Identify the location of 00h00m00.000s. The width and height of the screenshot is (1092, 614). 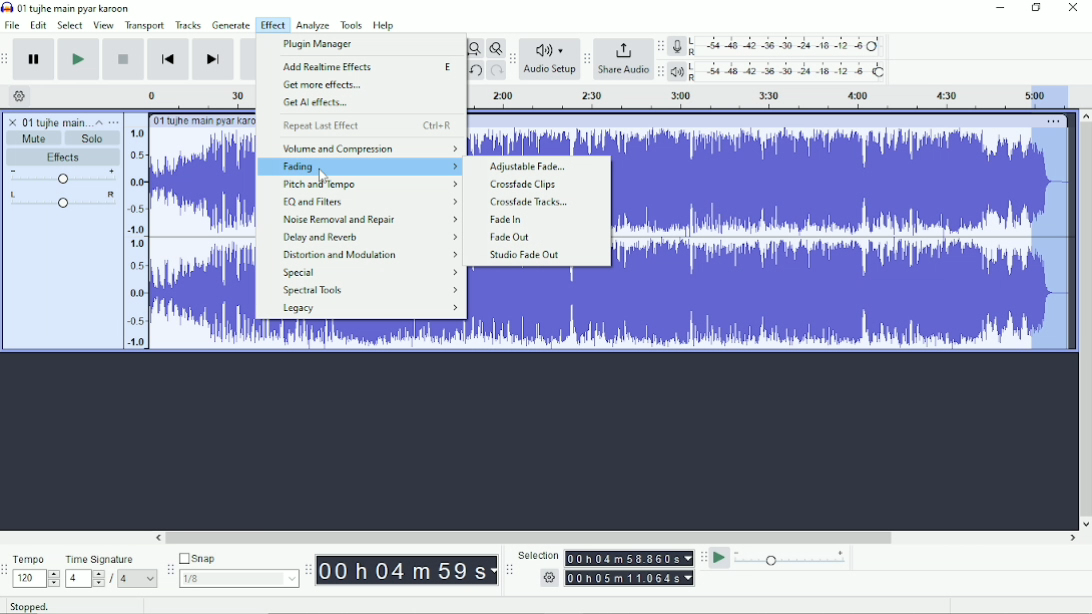
(630, 559).